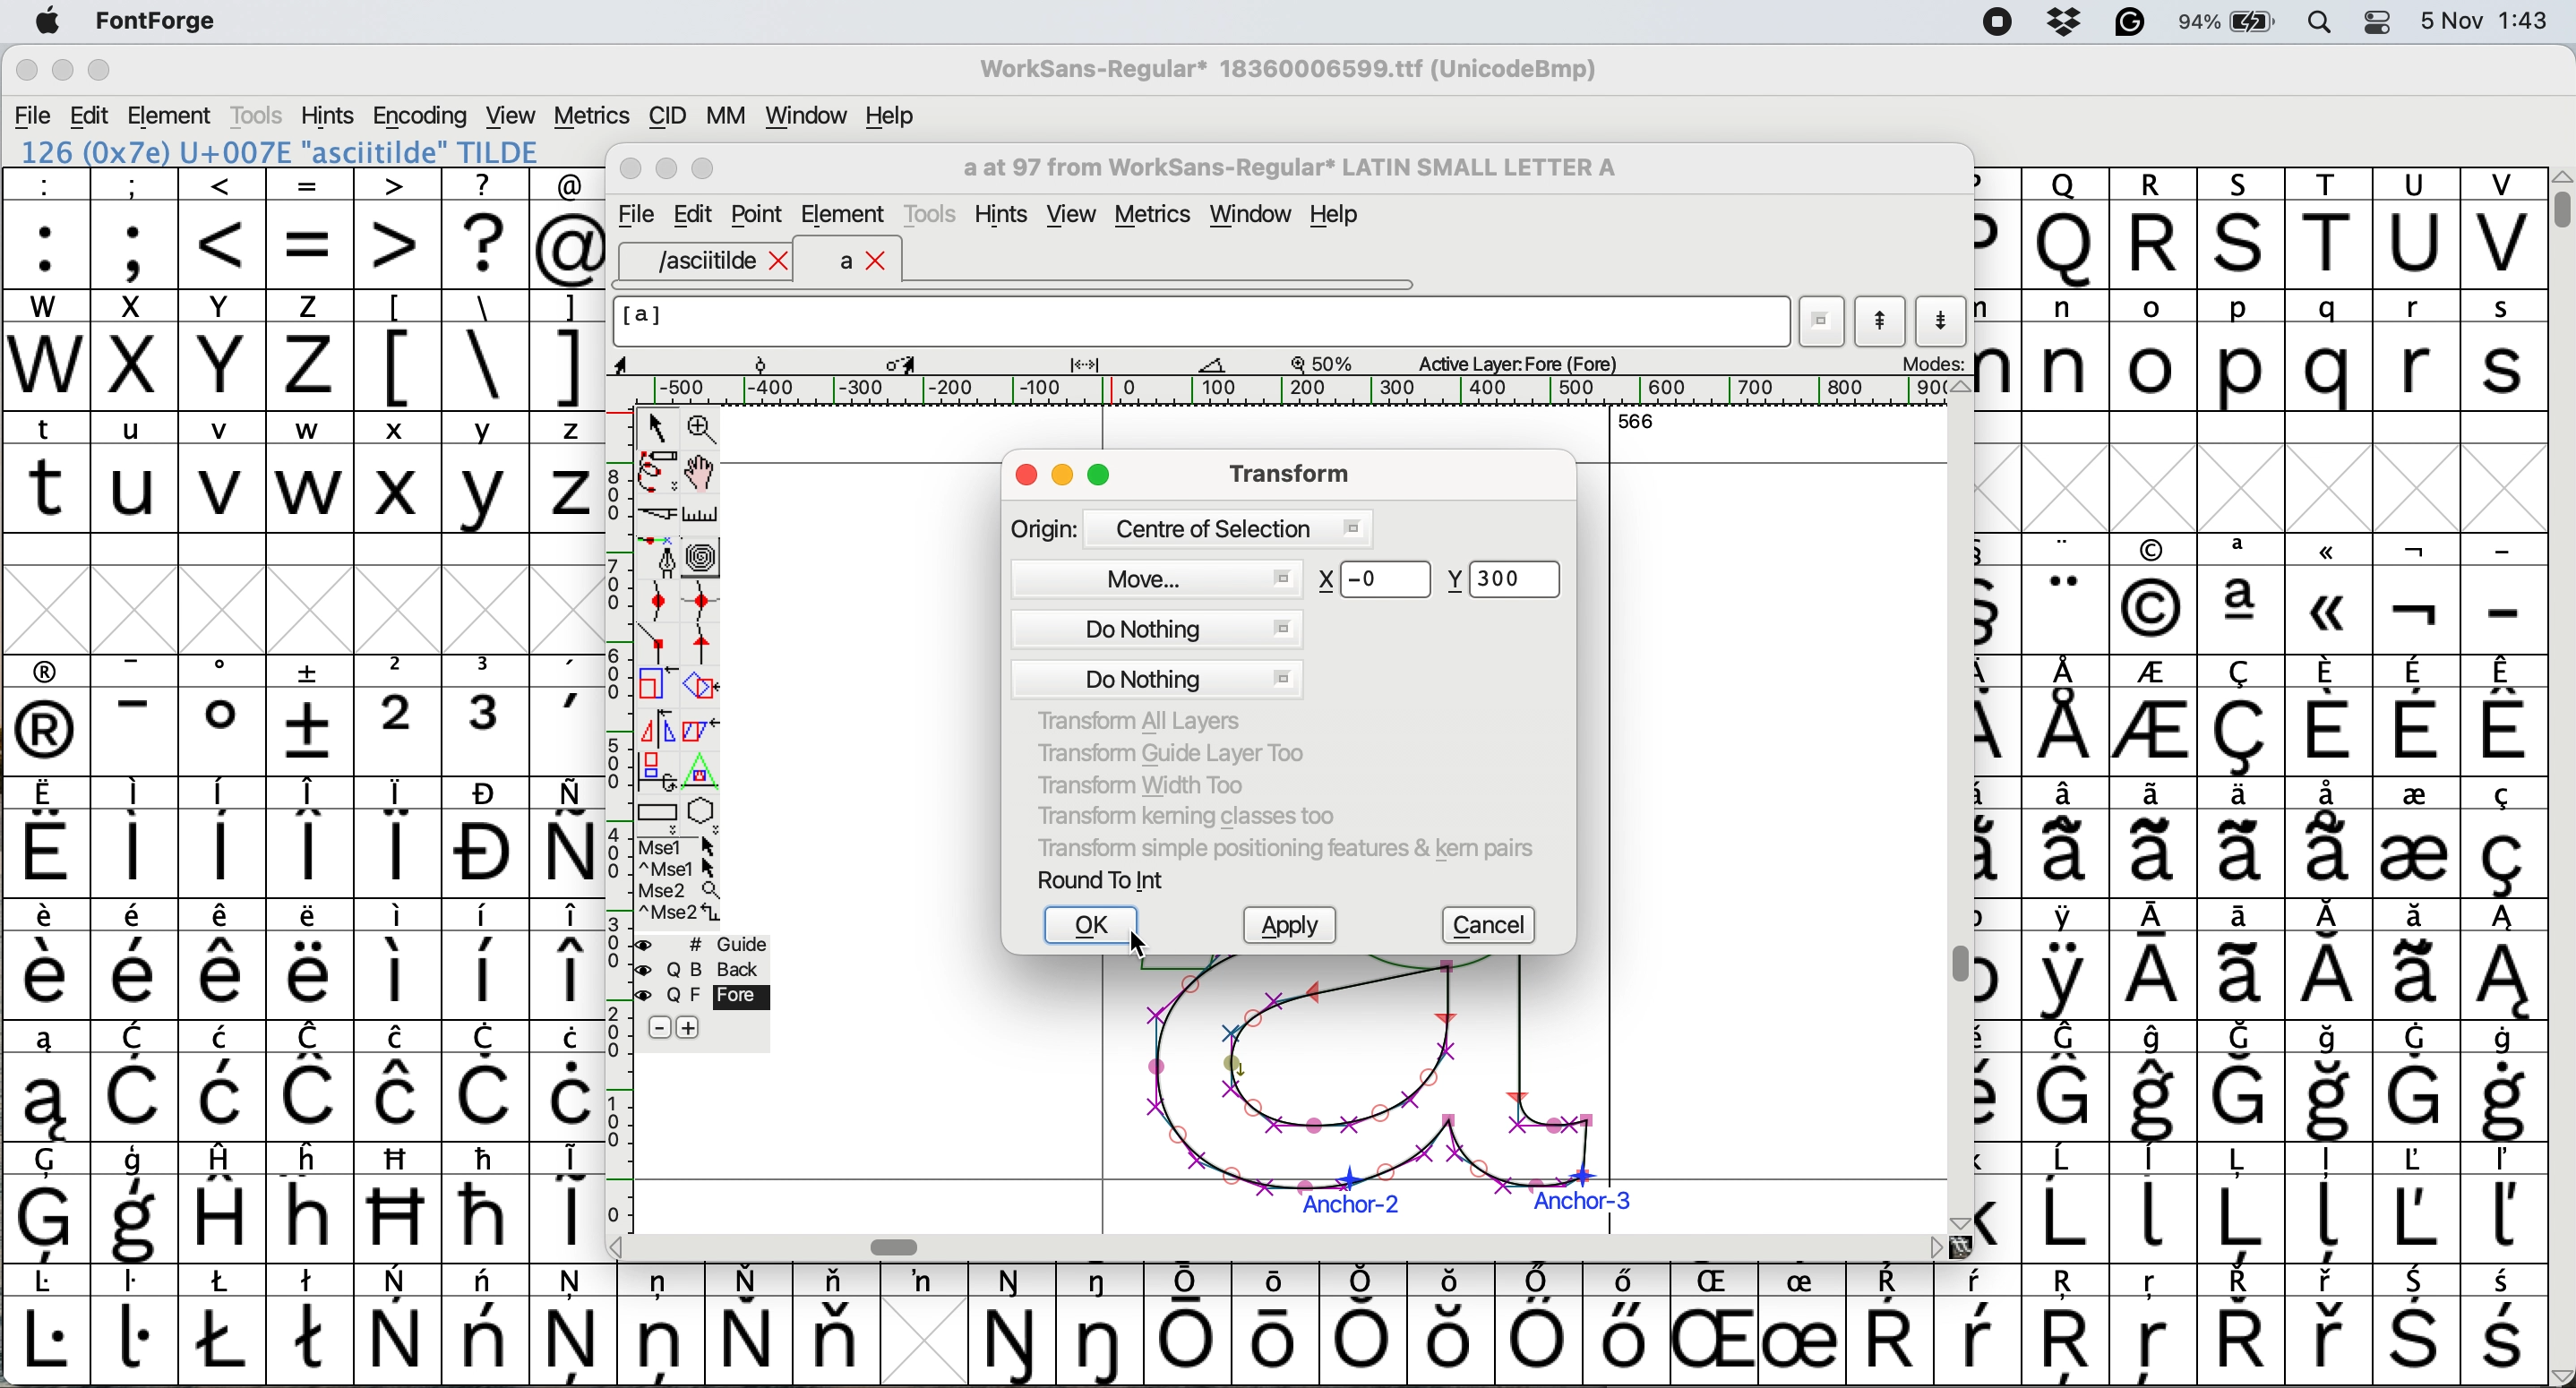 This screenshot has width=2576, height=1388. Describe the element at coordinates (2065, 960) in the screenshot. I see `symbol` at that location.